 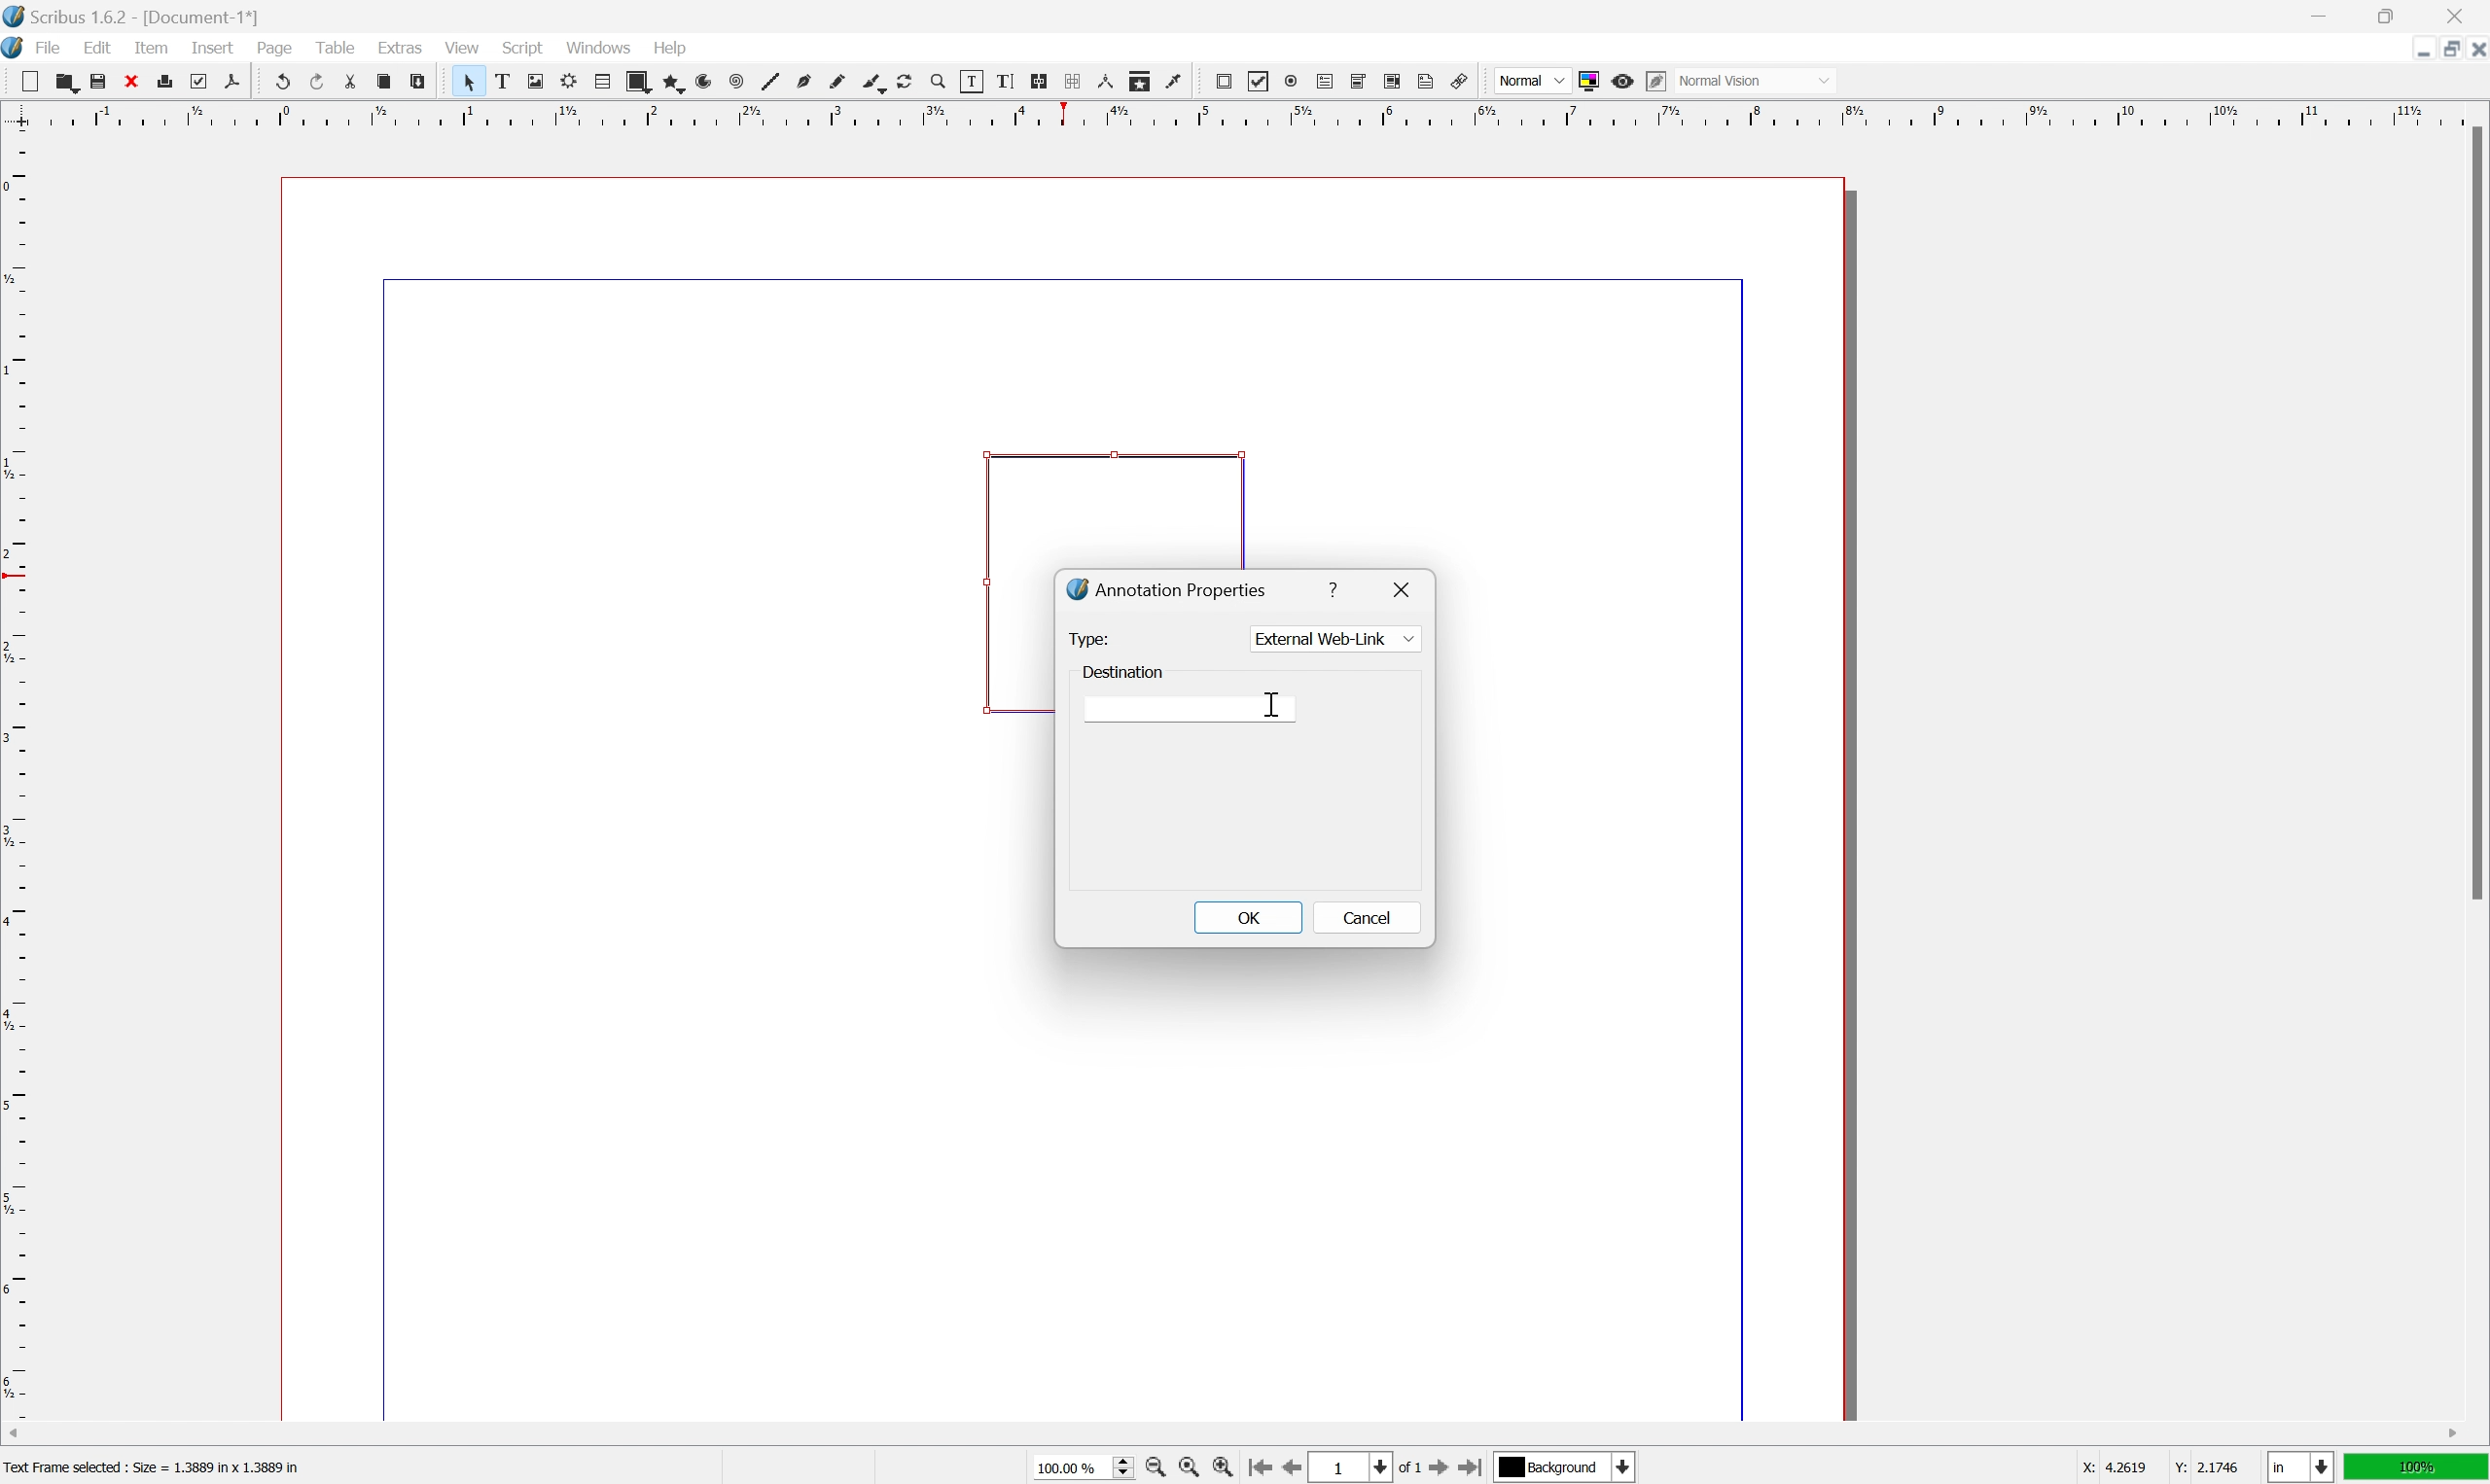 What do you see at coordinates (1259, 1469) in the screenshot?
I see `go to first page` at bounding box center [1259, 1469].